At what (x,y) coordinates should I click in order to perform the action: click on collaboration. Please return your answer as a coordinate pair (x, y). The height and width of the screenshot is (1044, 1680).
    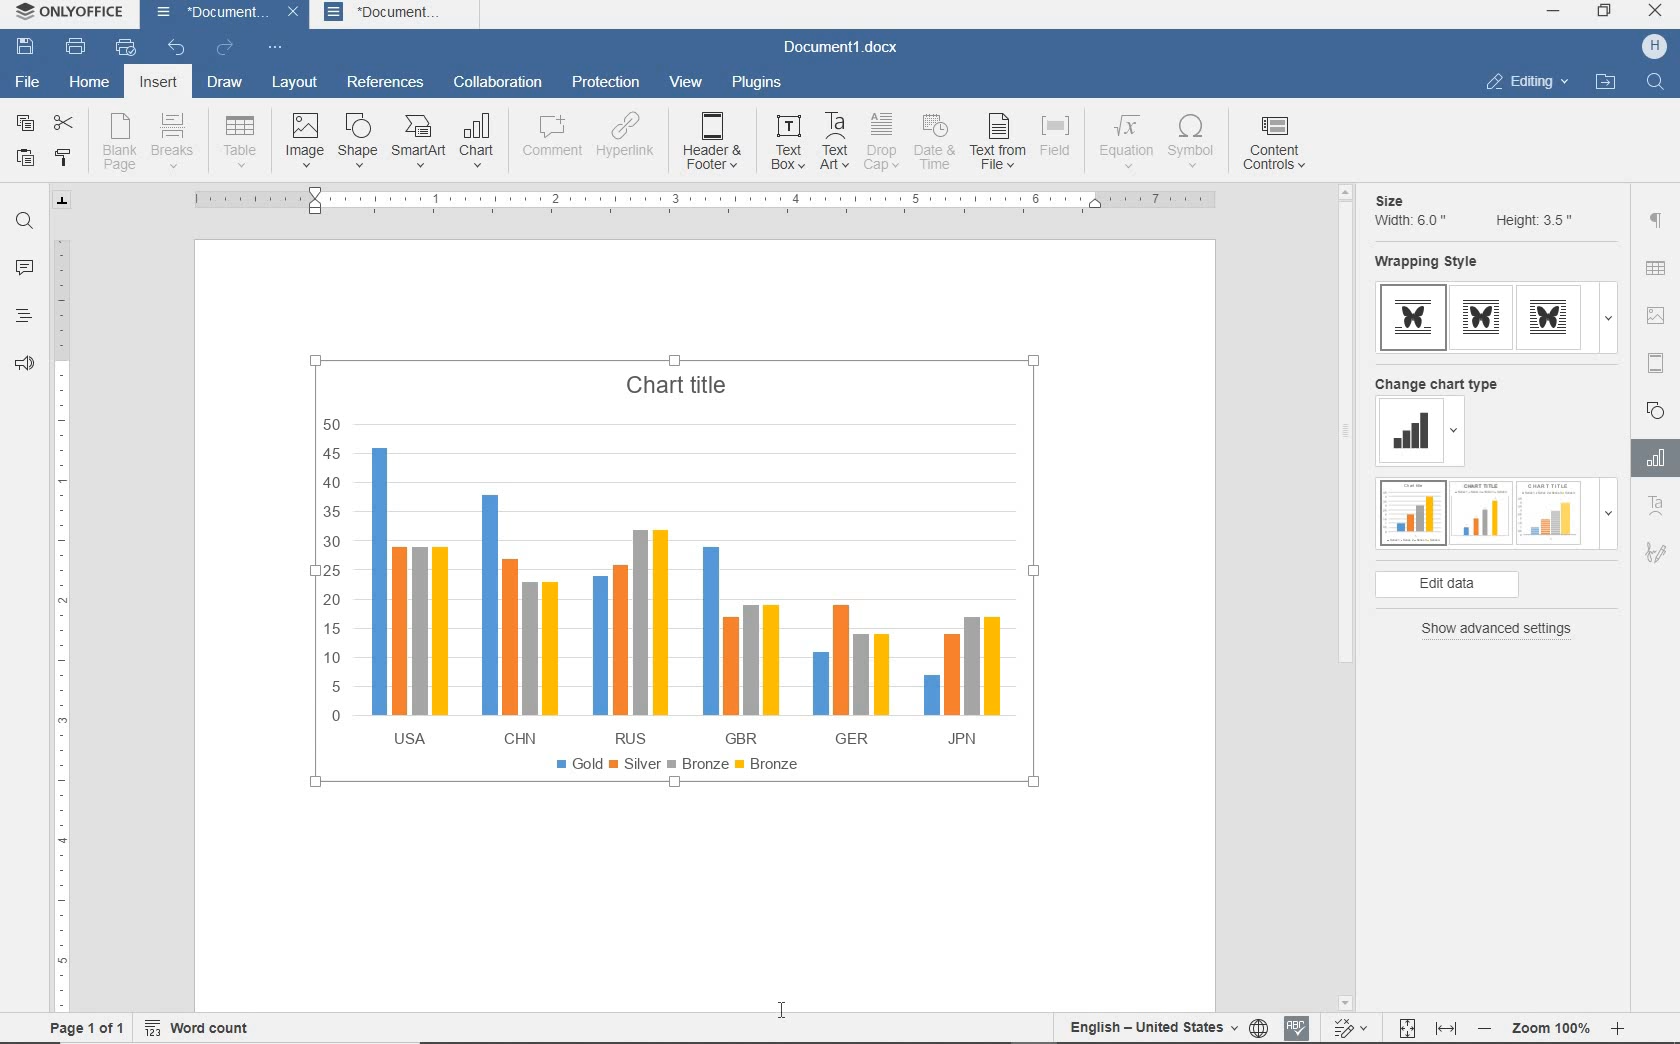
    Looking at the image, I should click on (498, 82).